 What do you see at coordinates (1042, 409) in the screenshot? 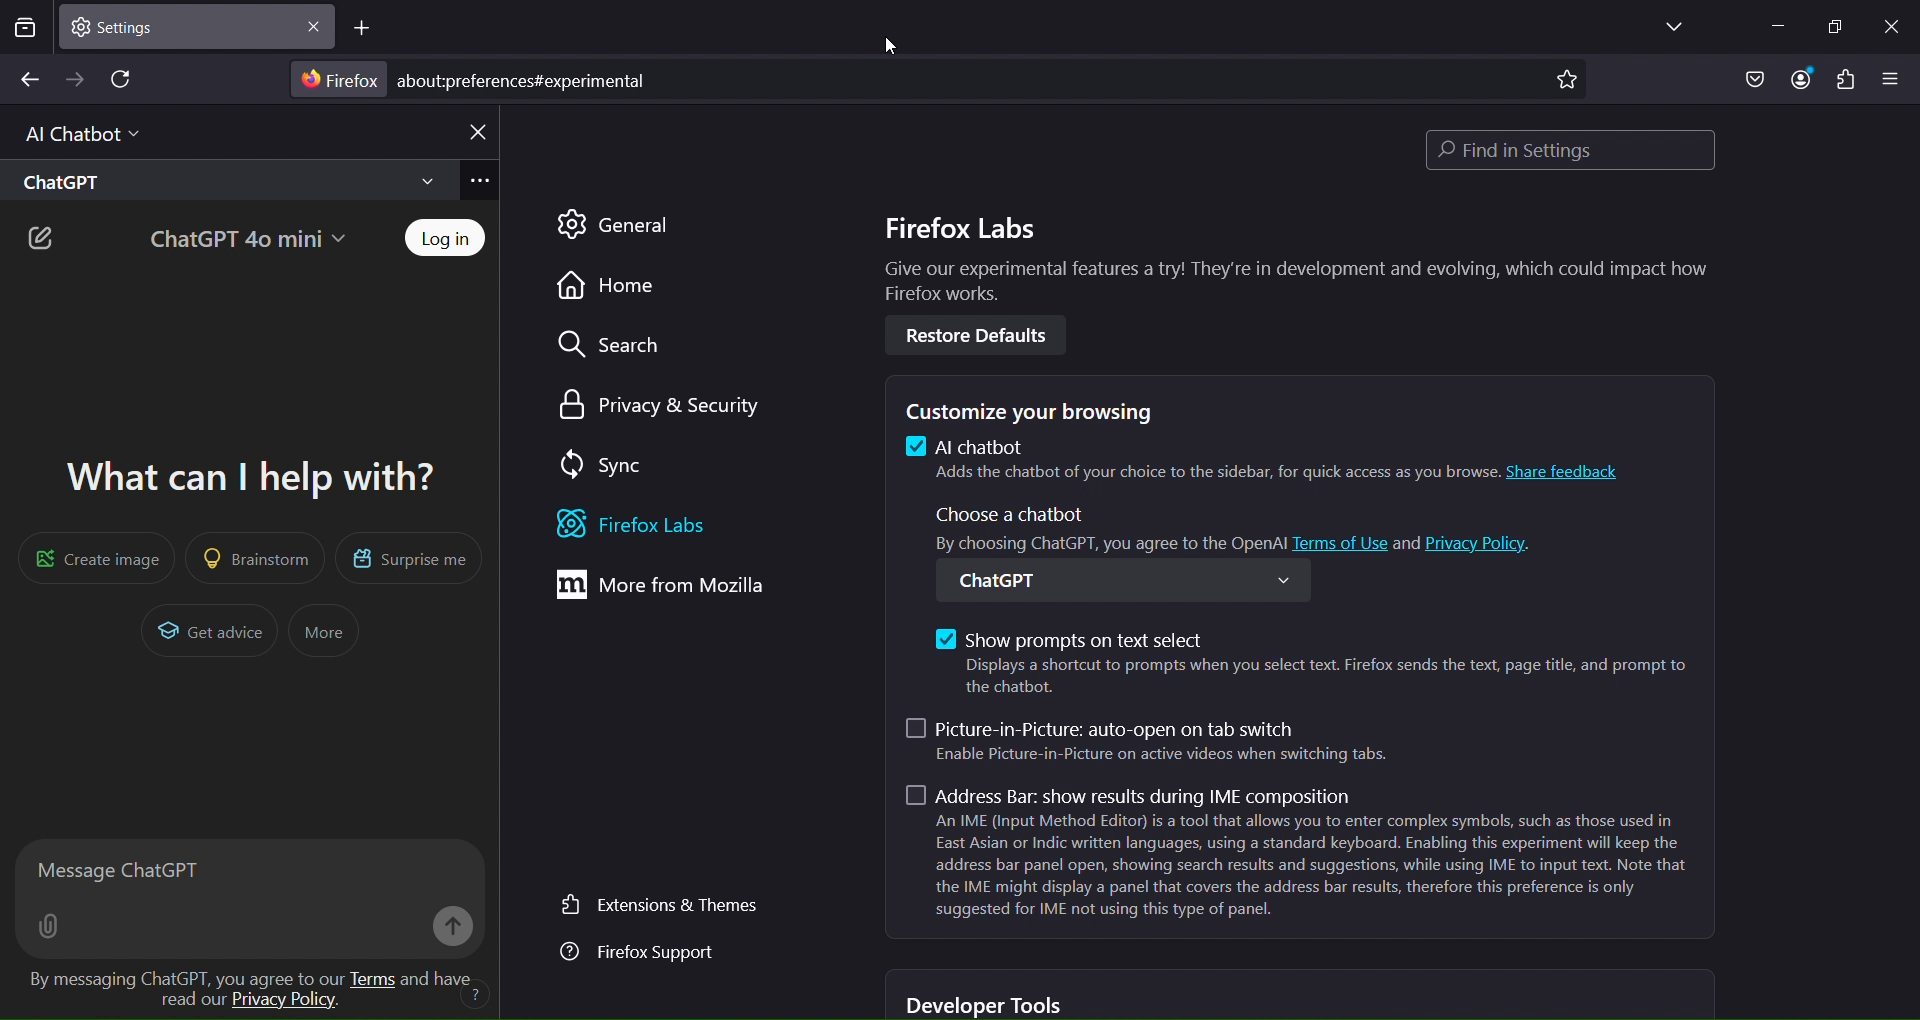
I see `customize your browsing` at bounding box center [1042, 409].